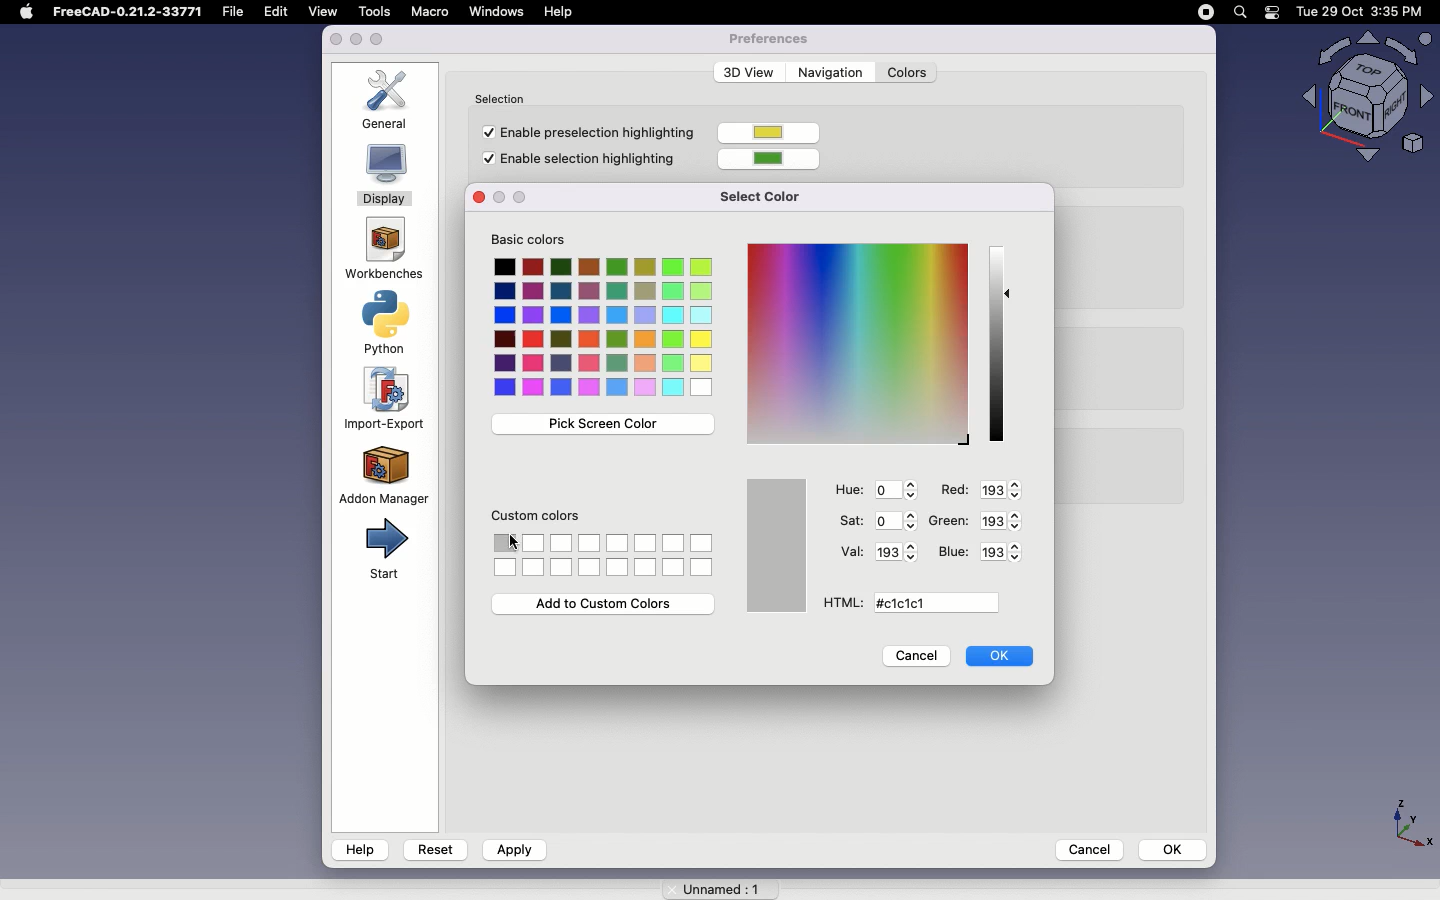  Describe the element at coordinates (360, 849) in the screenshot. I see `Help` at that location.